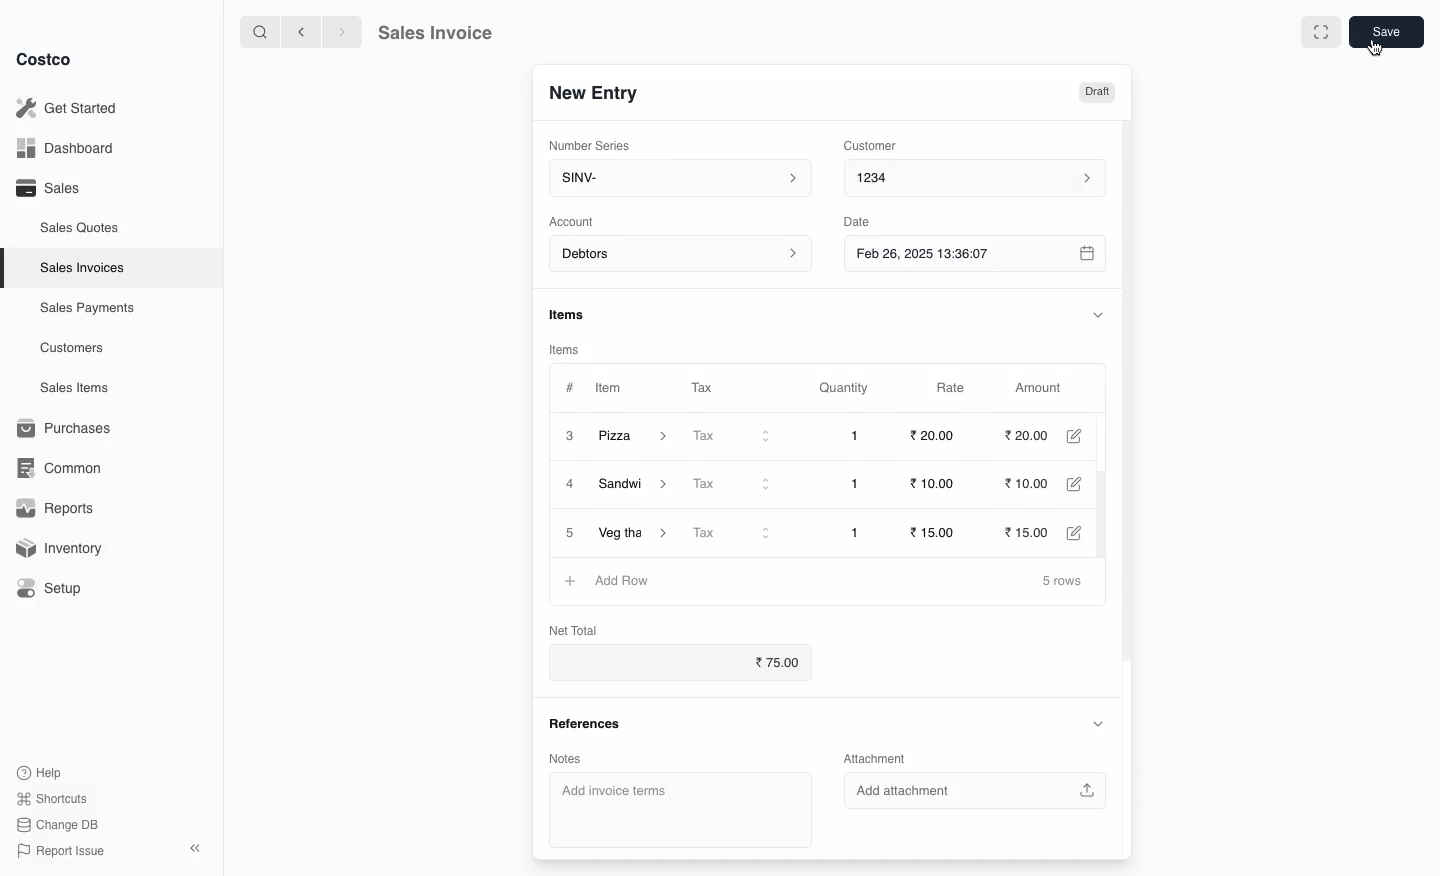  What do you see at coordinates (51, 799) in the screenshot?
I see `Shortcuts` at bounding box center [51, 799].